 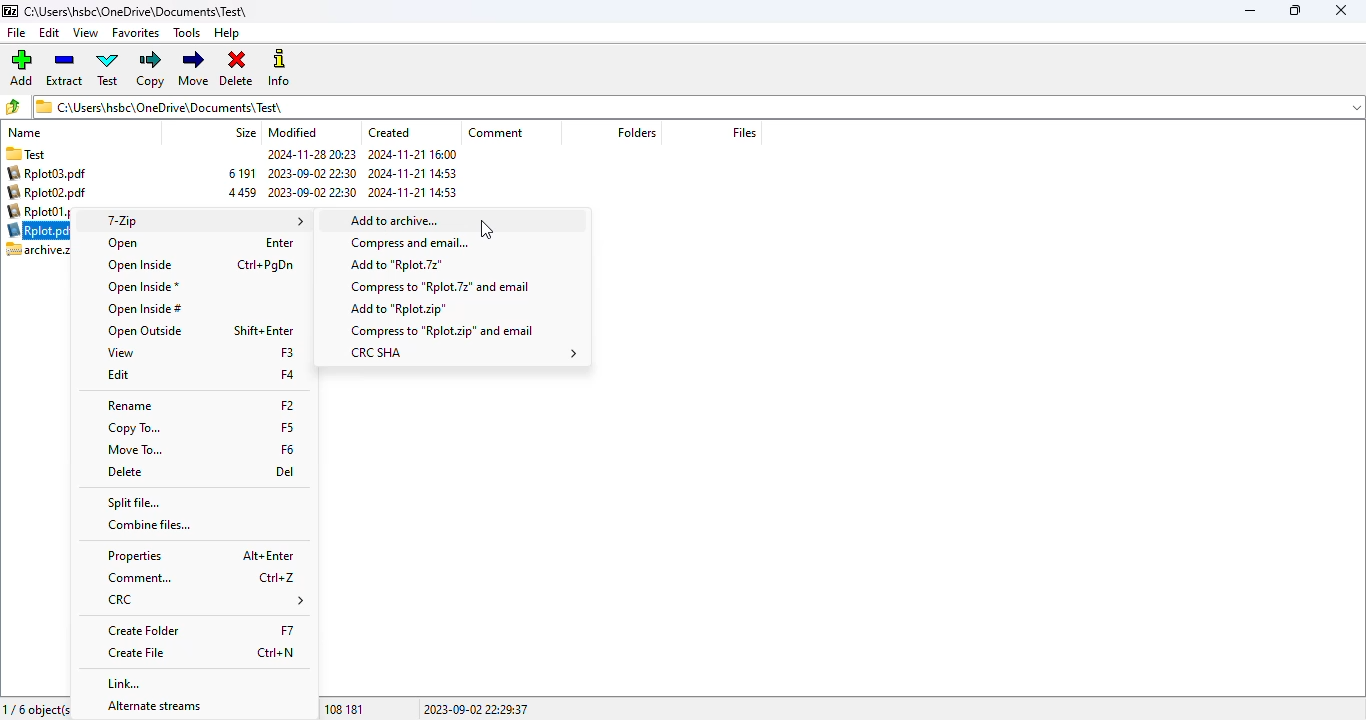 I want to click on browse folders, so click(x=13, y=106).